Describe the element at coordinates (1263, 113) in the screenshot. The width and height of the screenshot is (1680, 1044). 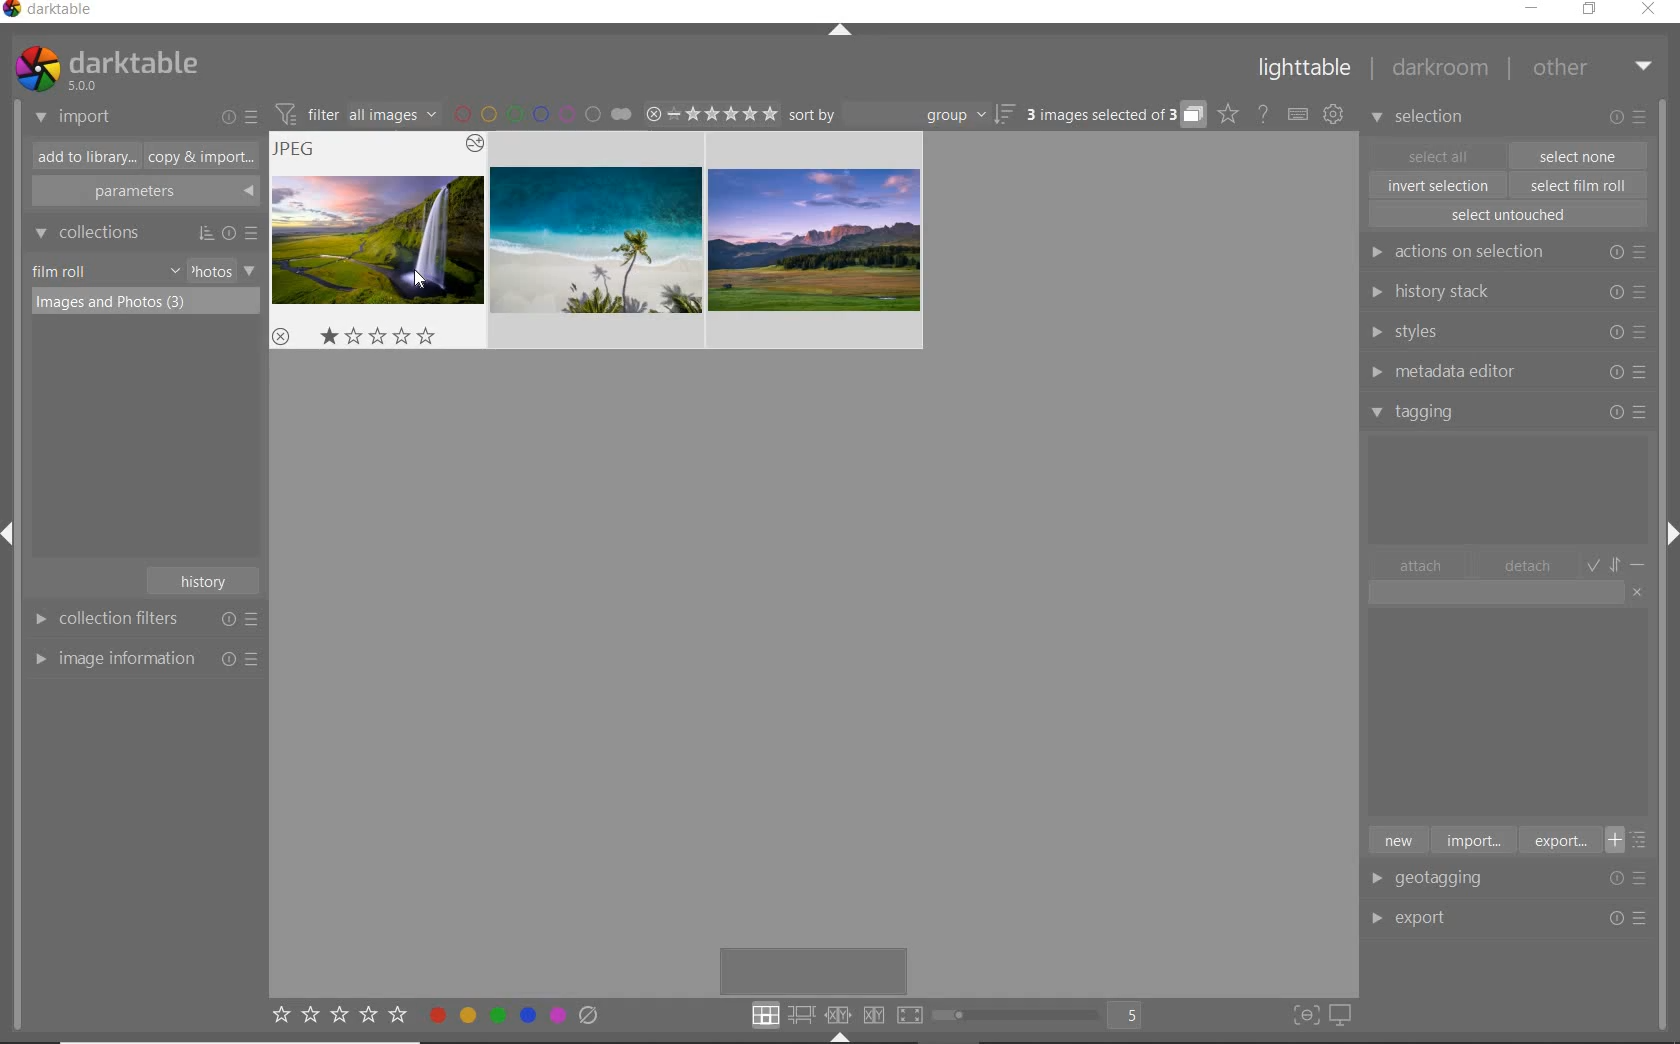
I see `help online` at that location.